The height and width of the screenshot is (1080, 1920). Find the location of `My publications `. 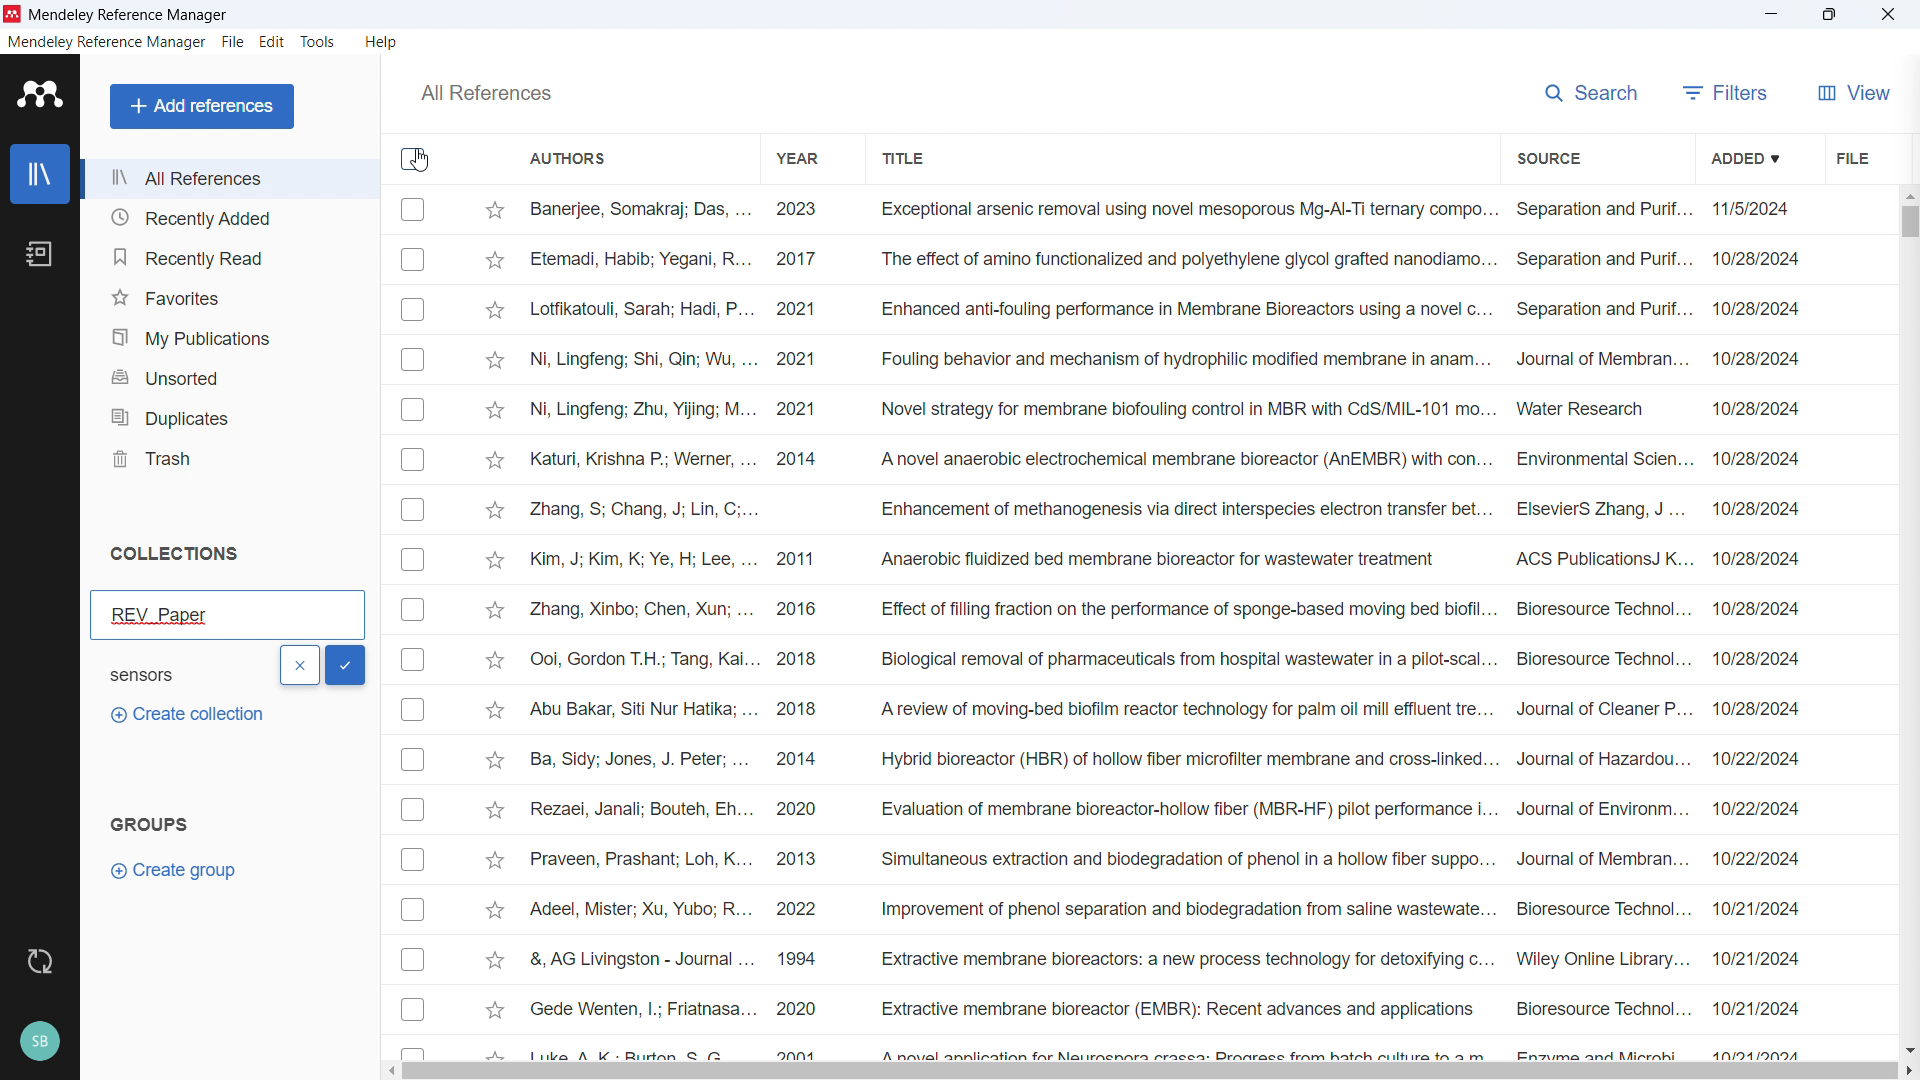

My publications  is located at coordinates (229, 335).